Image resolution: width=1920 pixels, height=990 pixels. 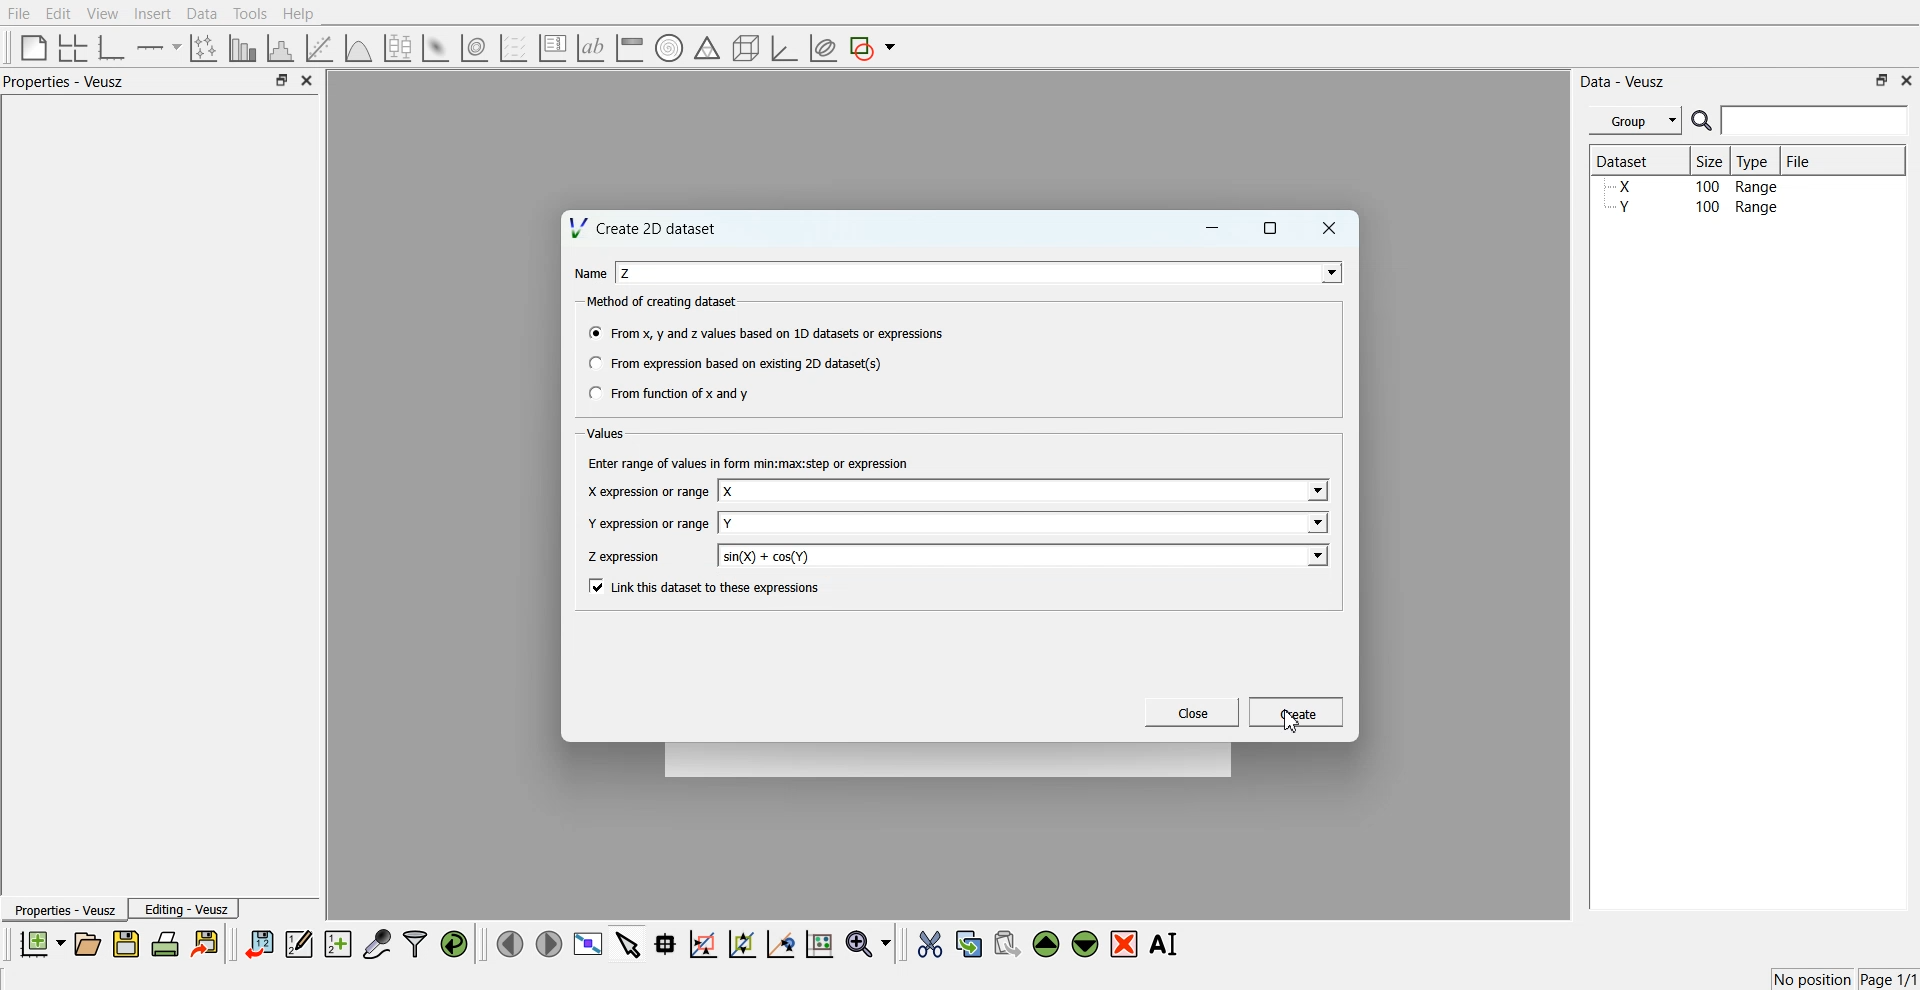 I want to click on Create, so click(x=1297, y=711).